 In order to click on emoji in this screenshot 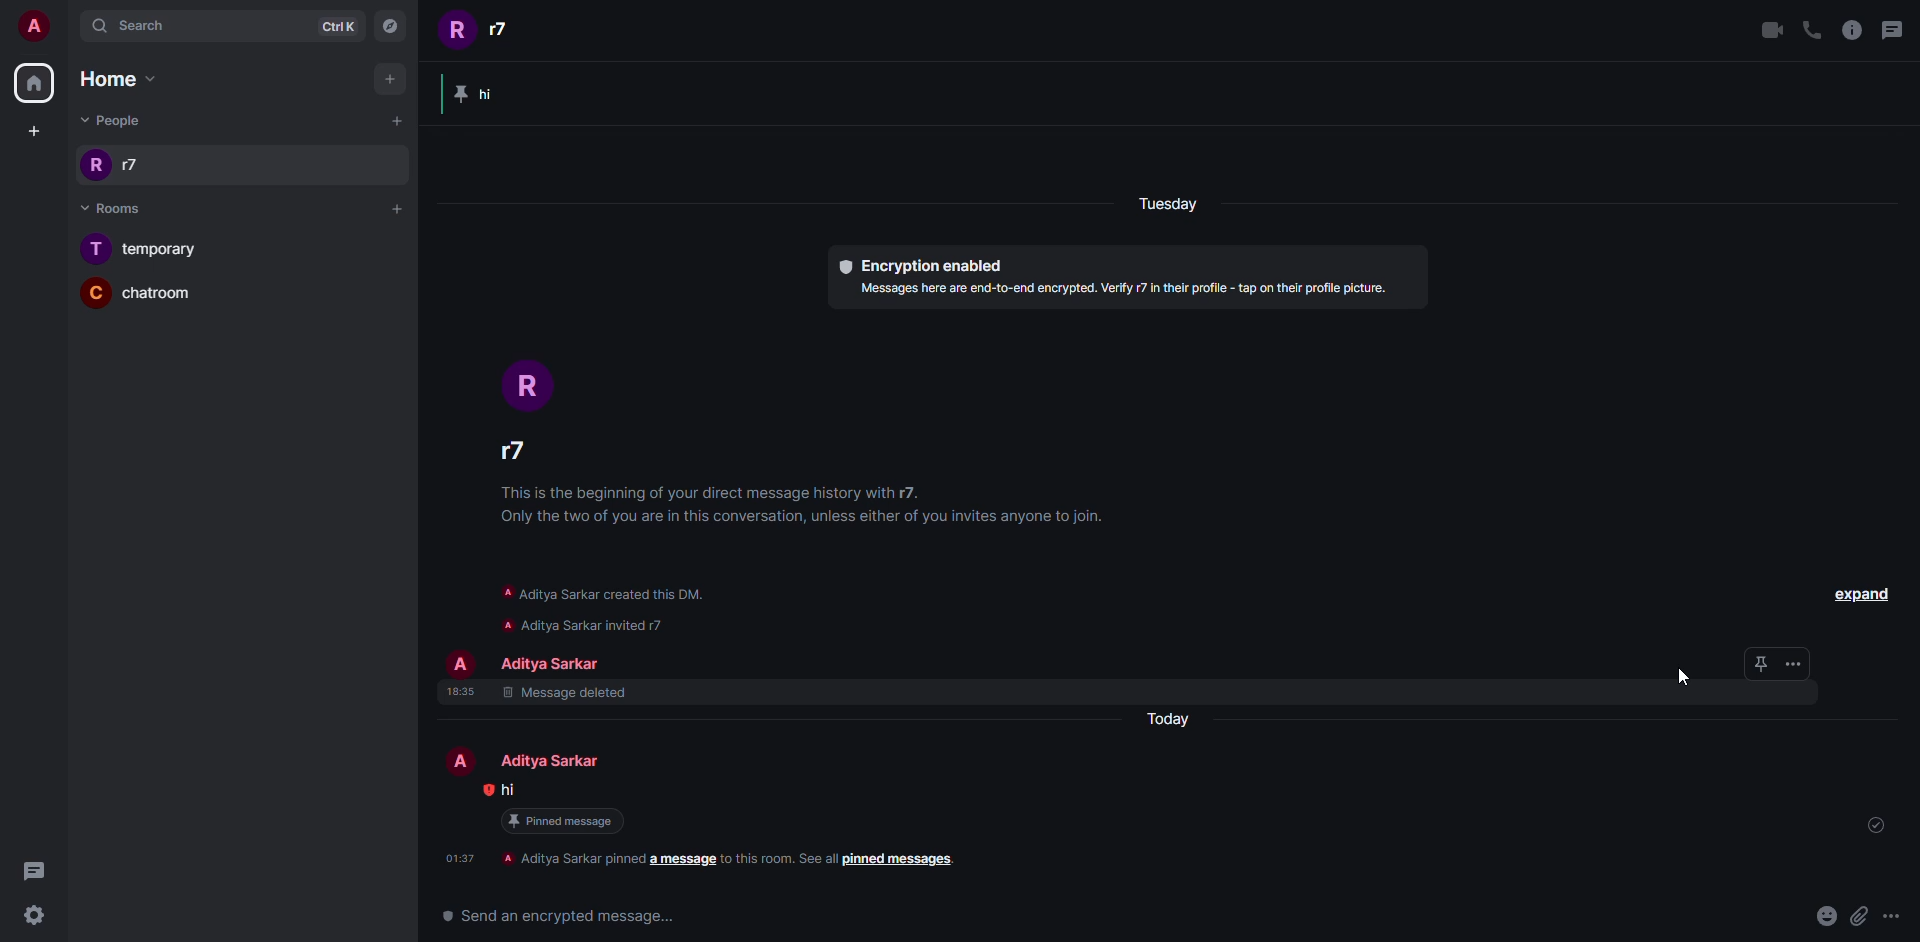, I will do `click(1824, 916)`.